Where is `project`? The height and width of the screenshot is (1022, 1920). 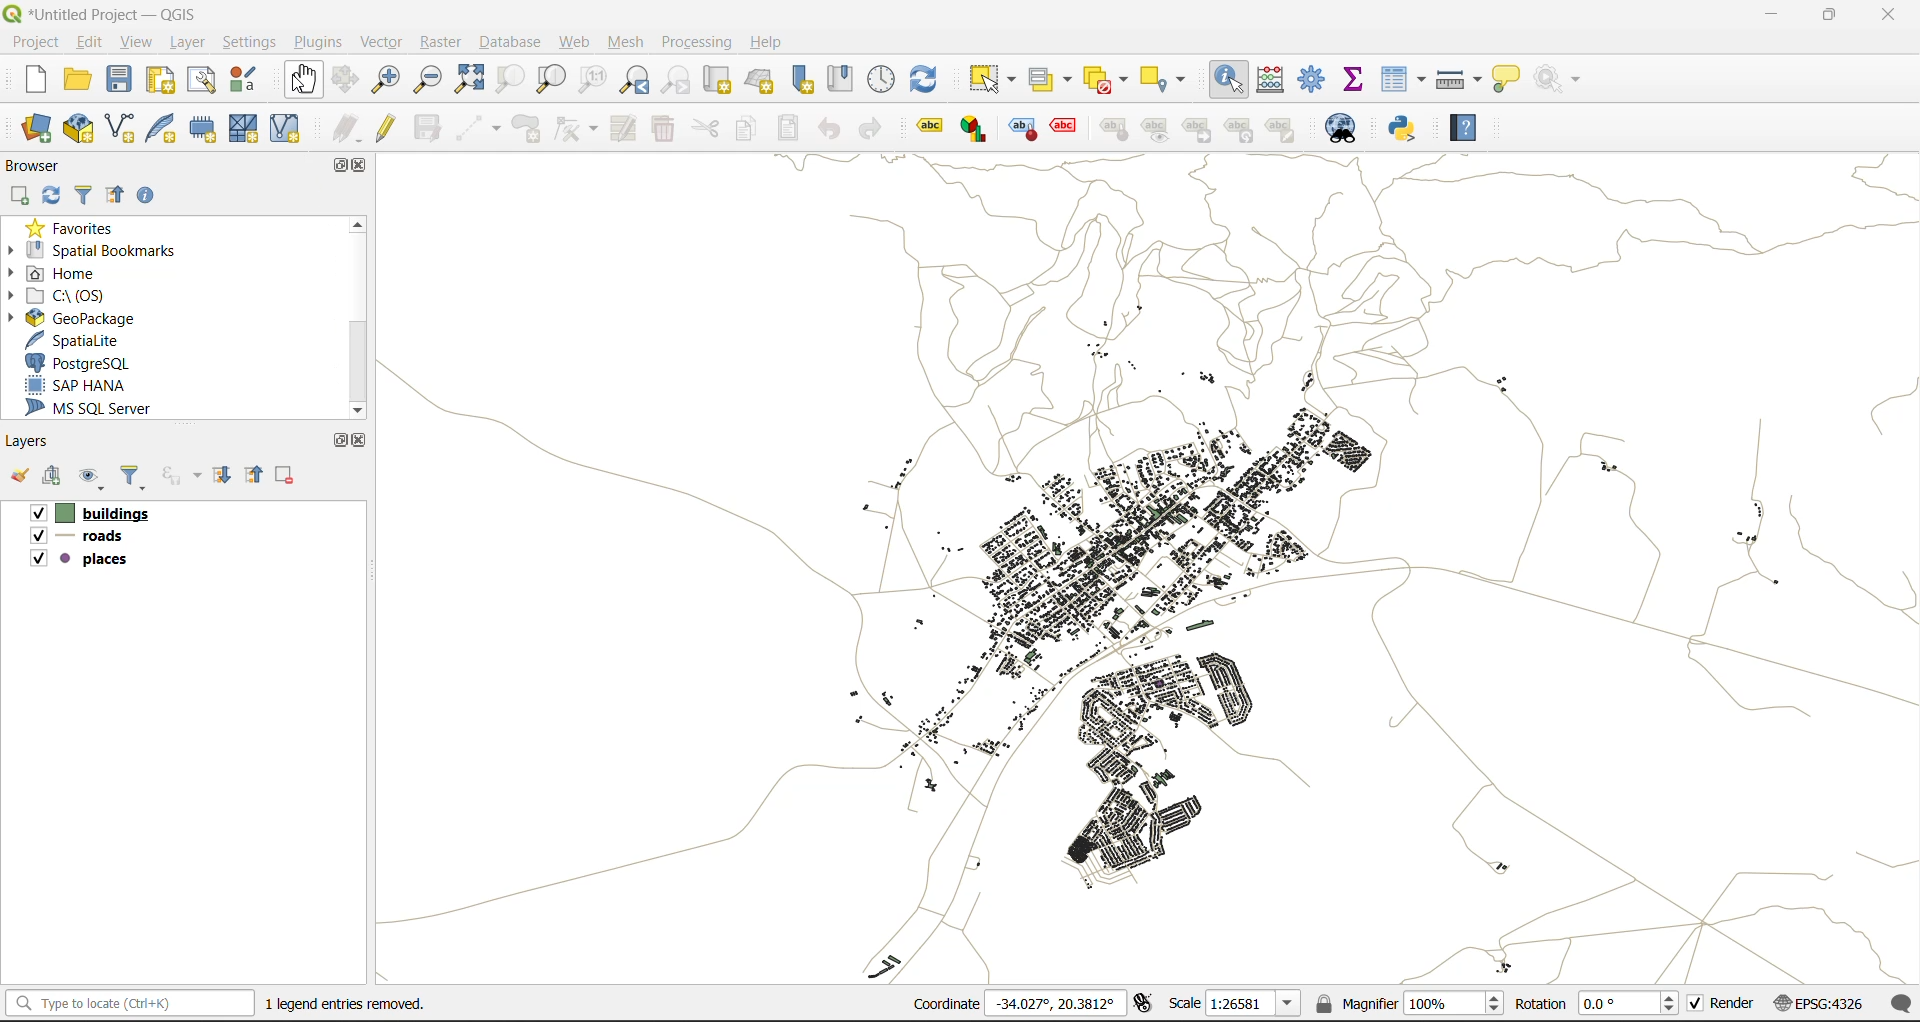
project is located at coordinates (41, 45).